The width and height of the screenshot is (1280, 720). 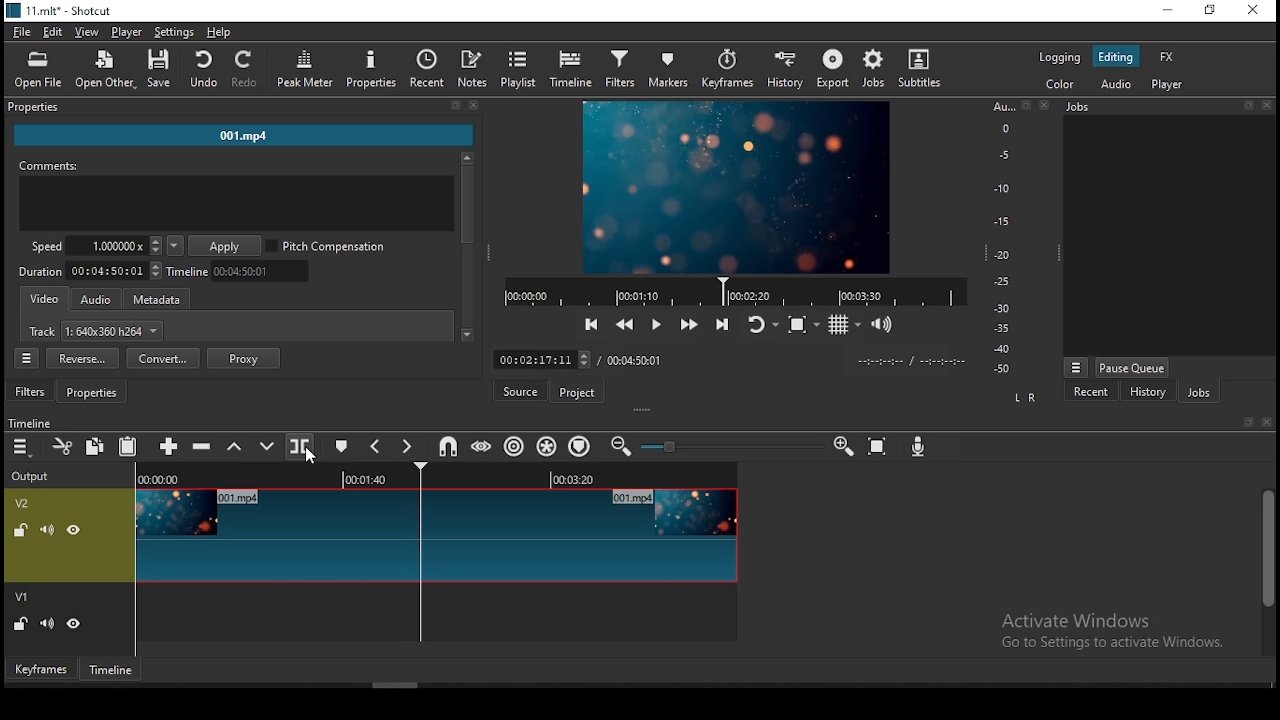 What do you see at coordinates (163, 358) in the screenshot?
I see `convert` at bounding box center [163, 358].